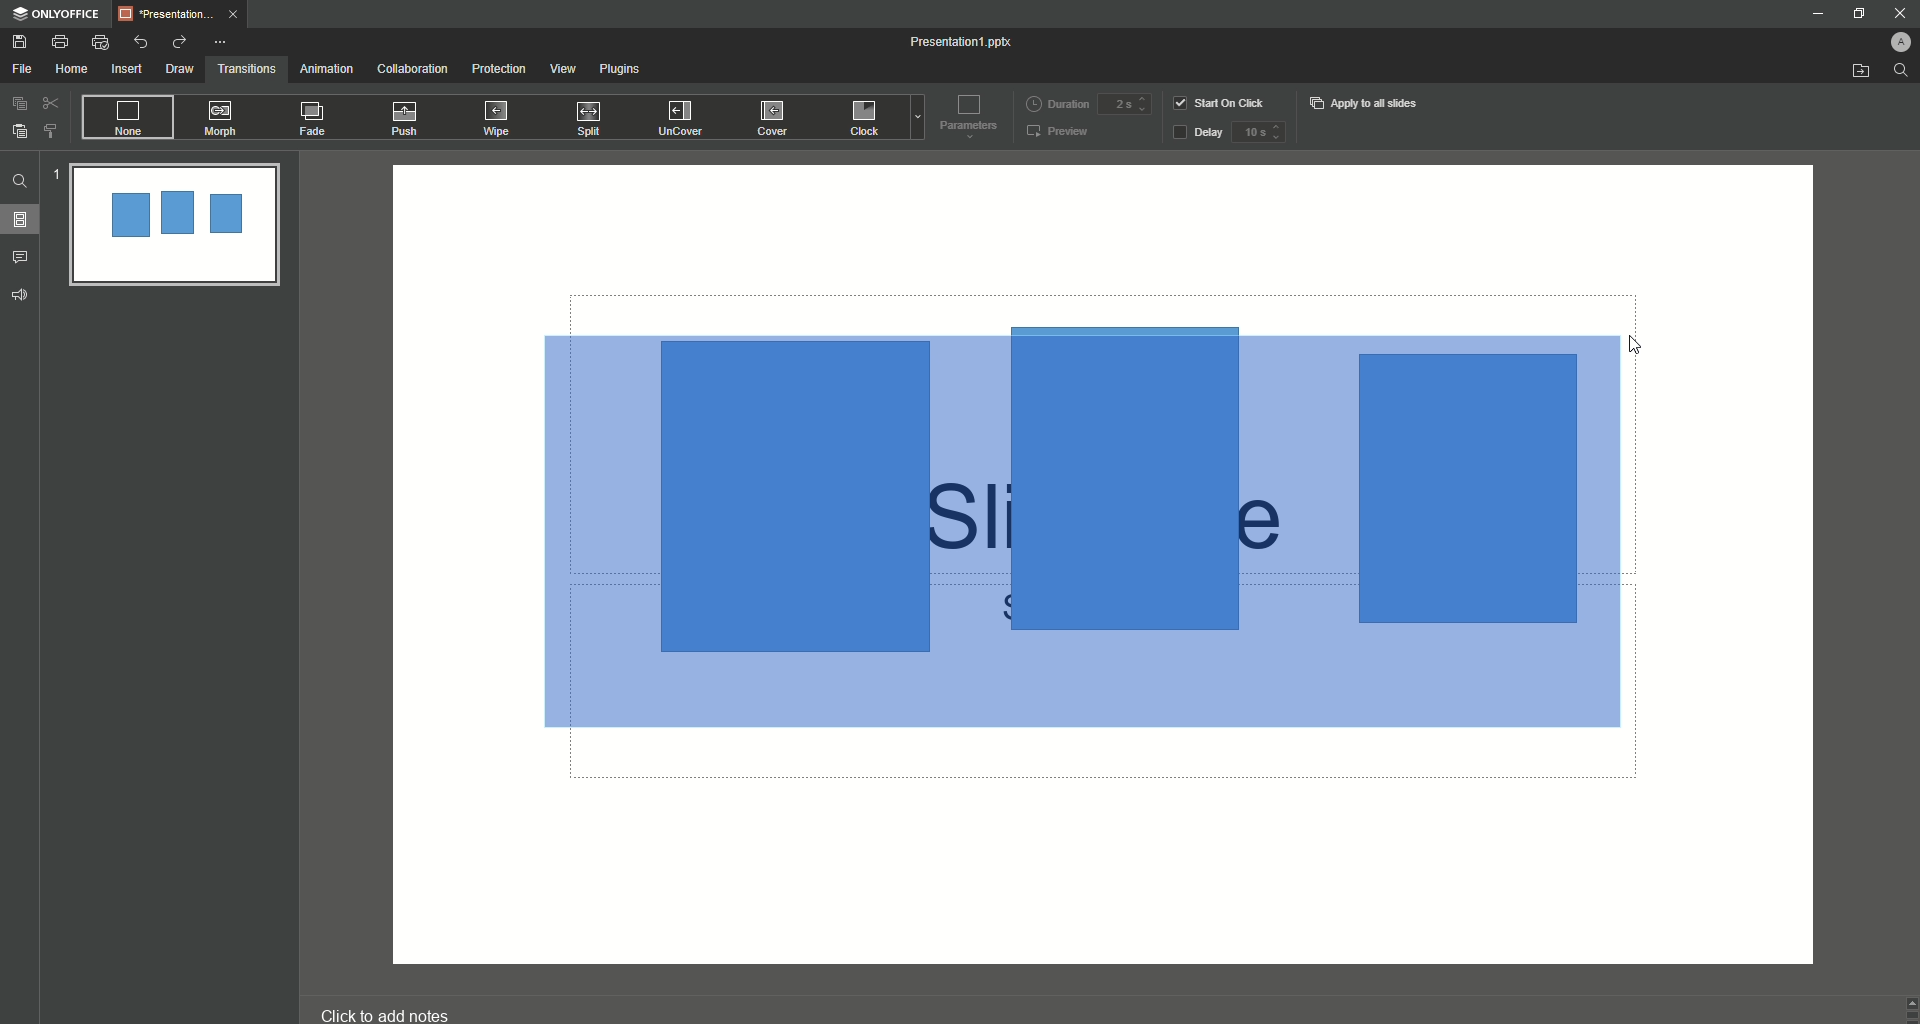 The image size is (1920, 1024). I want to click on dropdown, so click(914, 120).